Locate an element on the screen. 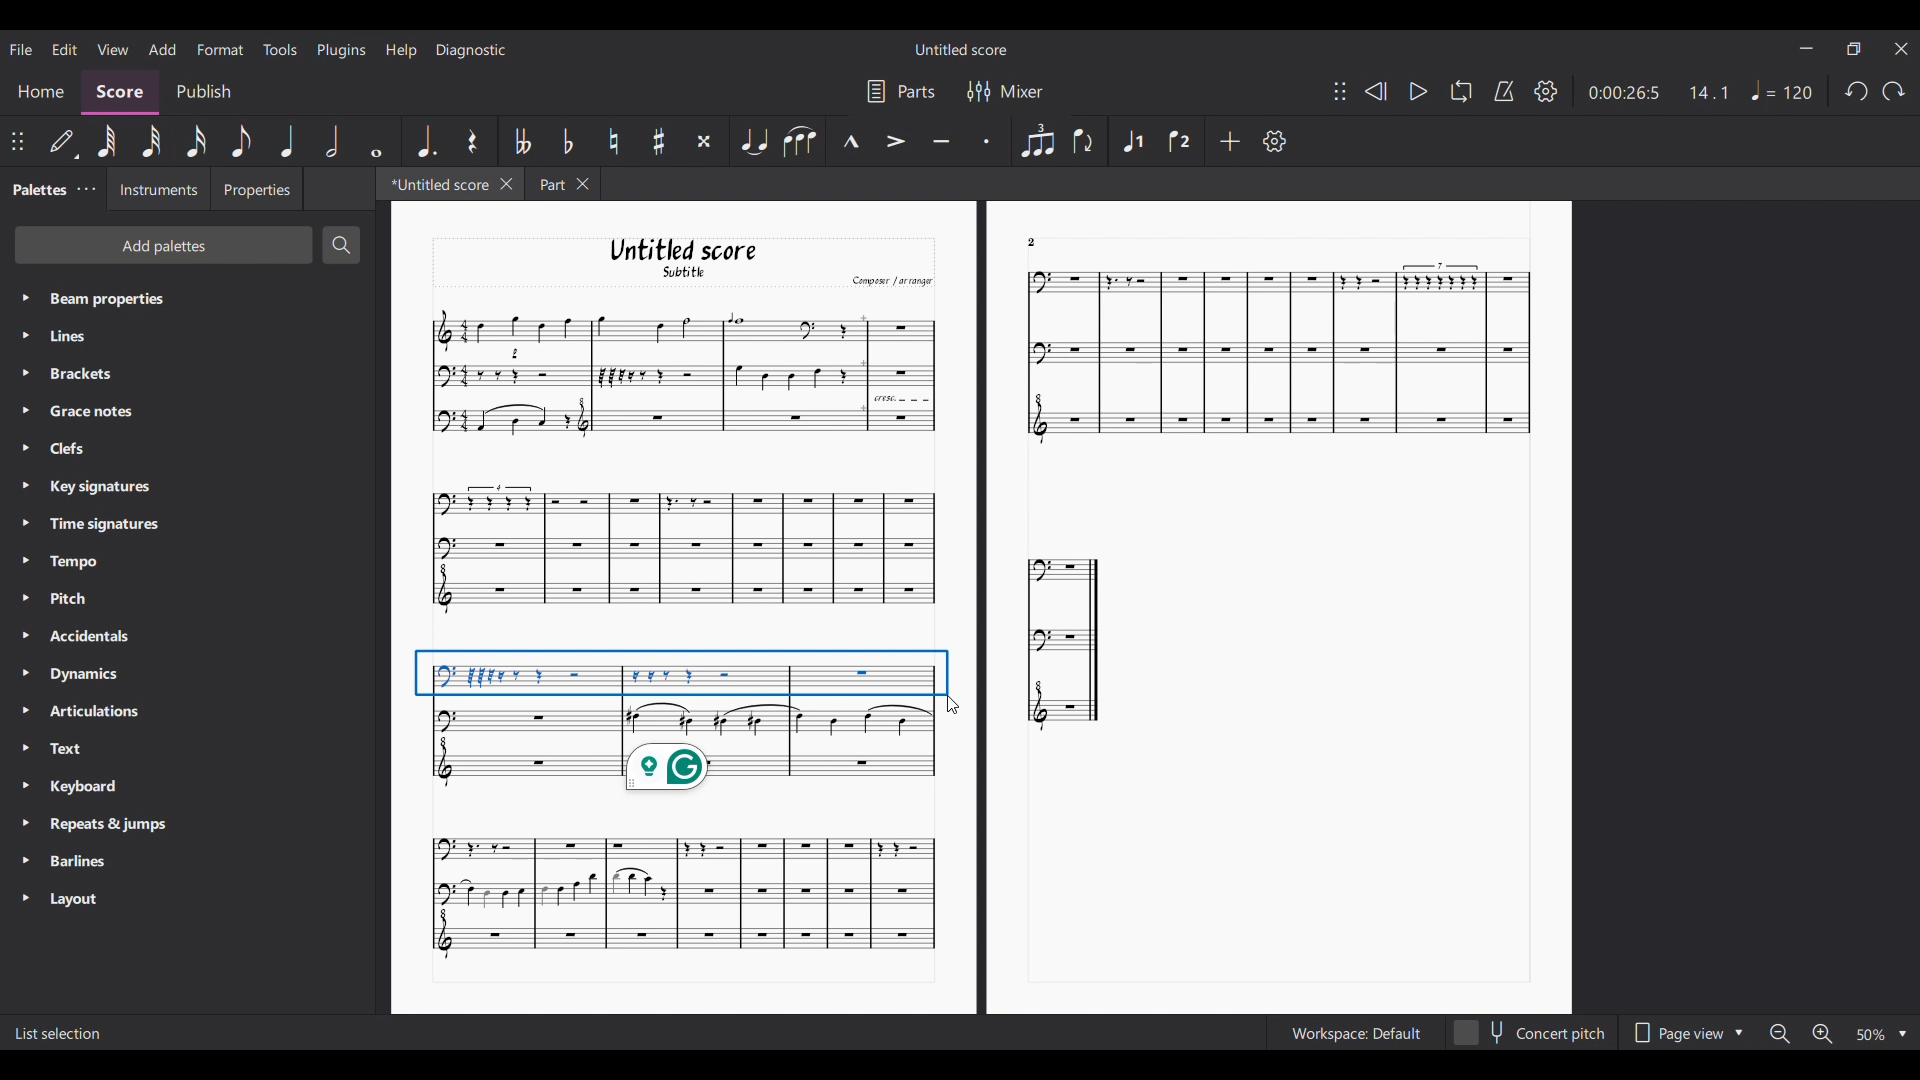 The image size is (1920, 1080). 0:00:26:5 14.1 is located at coordinates (1665, 91).